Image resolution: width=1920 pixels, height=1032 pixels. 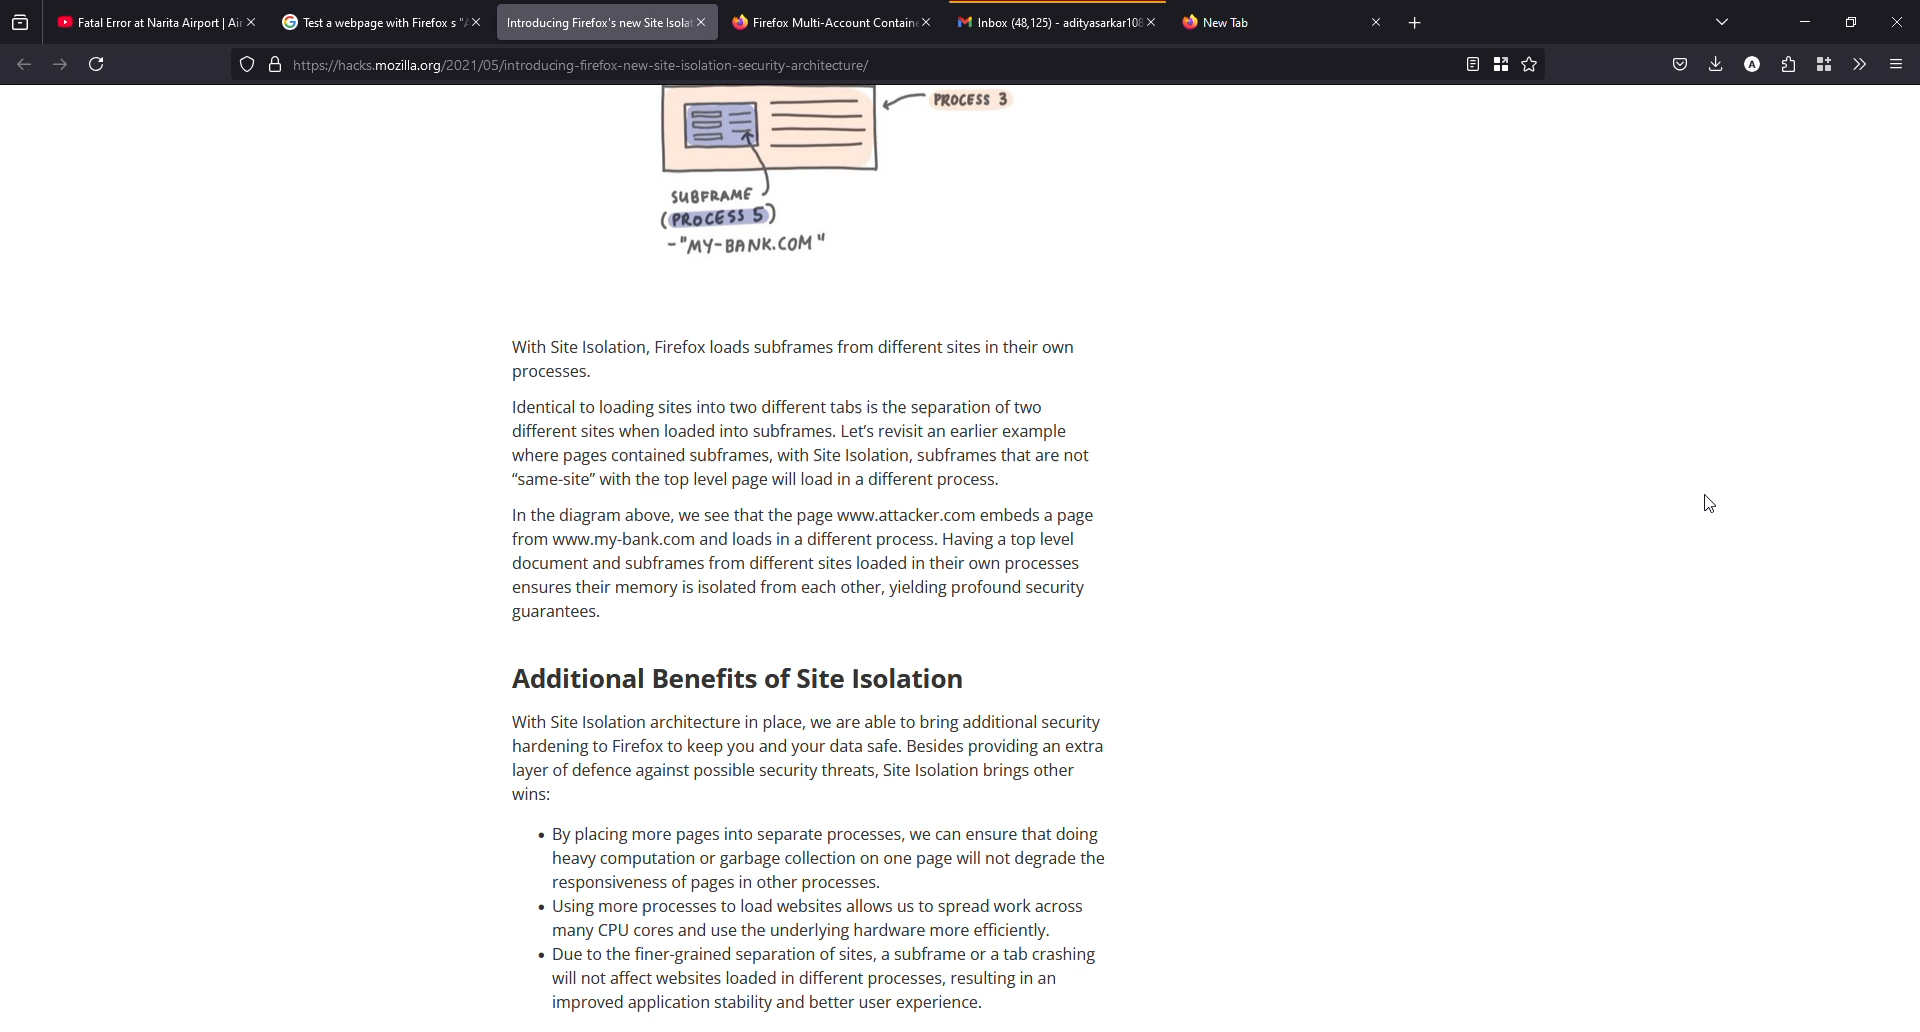 I want to click on container, so click(x=1824, y=64).